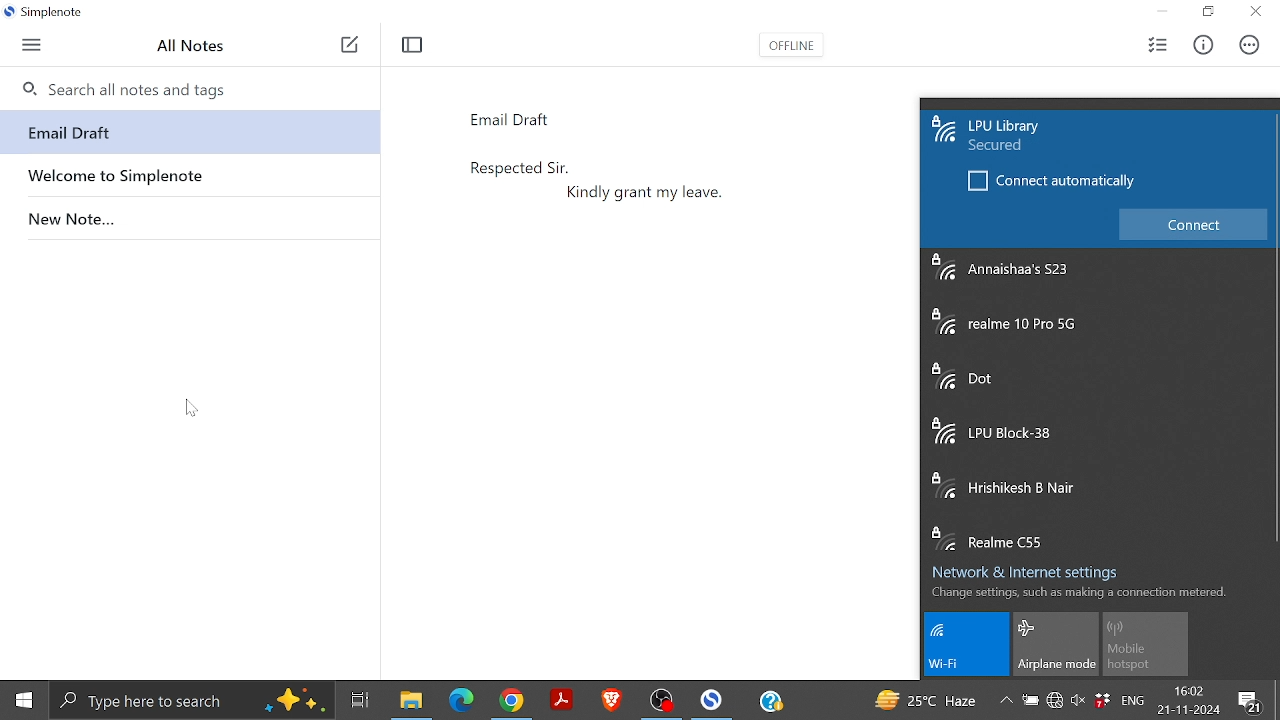 This screenshot has width=1280, height=720. Describe the element at coordinates (185, 133) in the screenshot. I see `Note titled "Email Draft"` at that location.